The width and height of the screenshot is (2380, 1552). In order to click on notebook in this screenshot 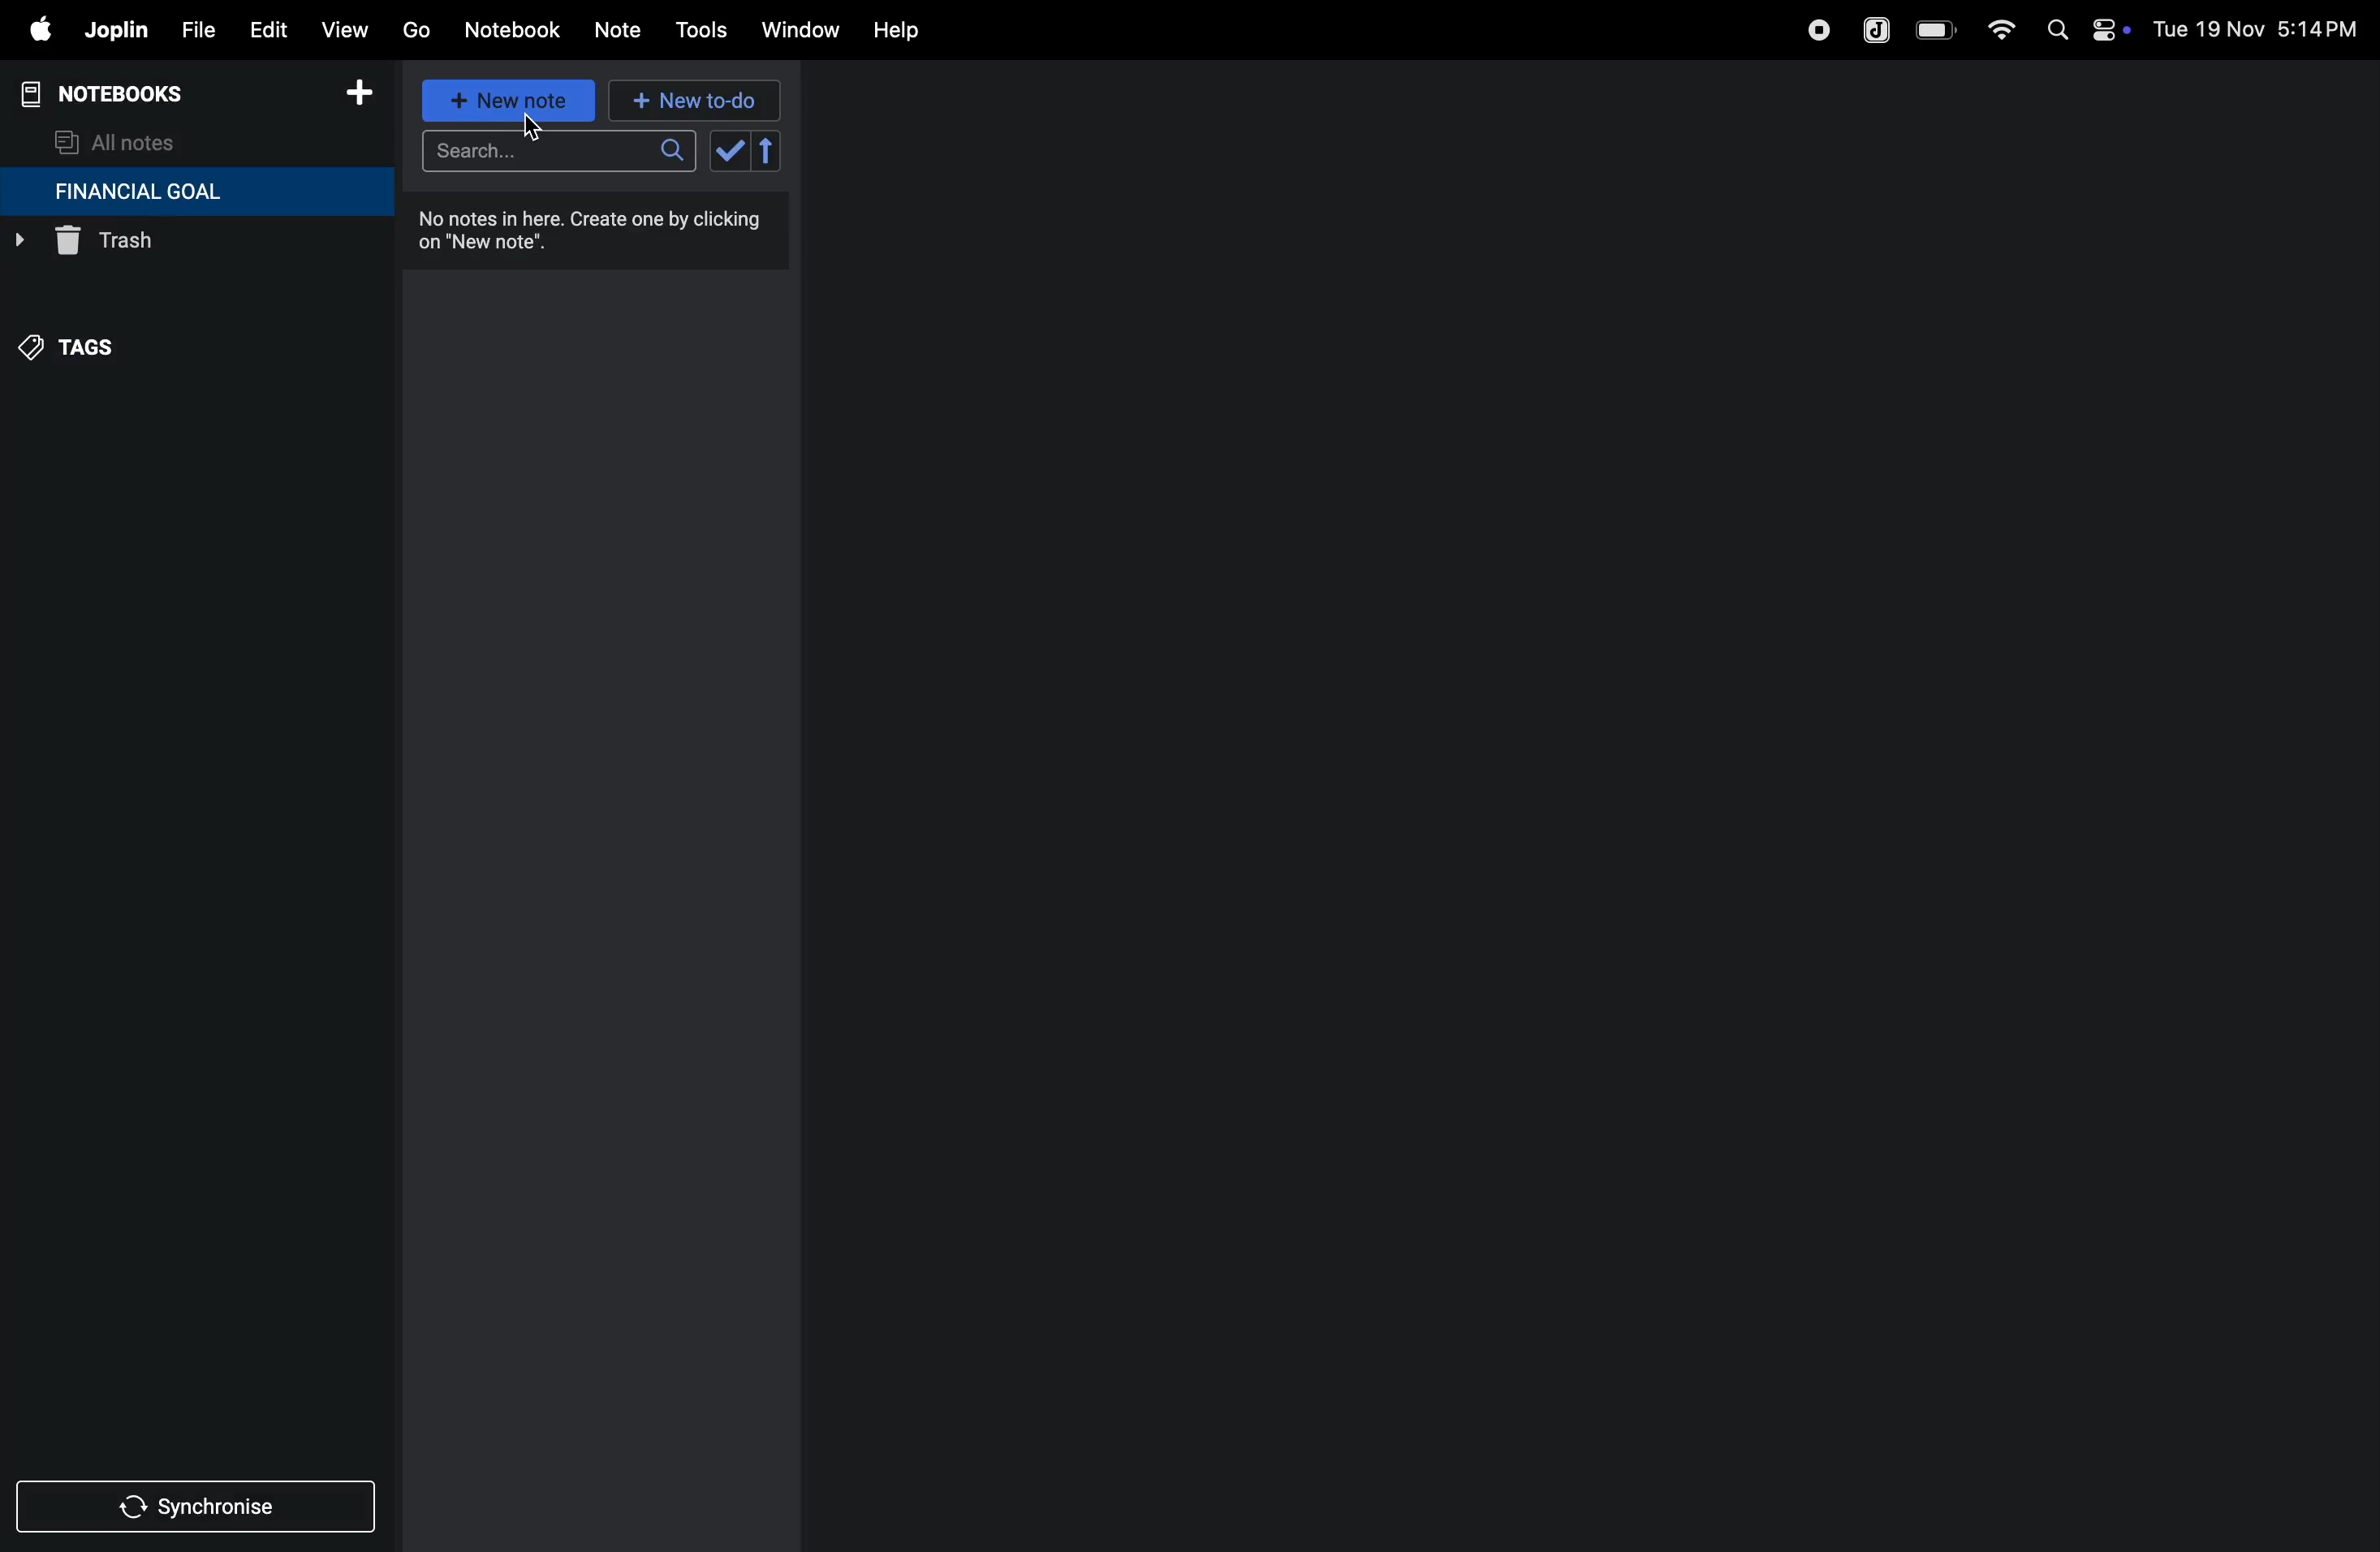, I will do `click(511, 30)`.